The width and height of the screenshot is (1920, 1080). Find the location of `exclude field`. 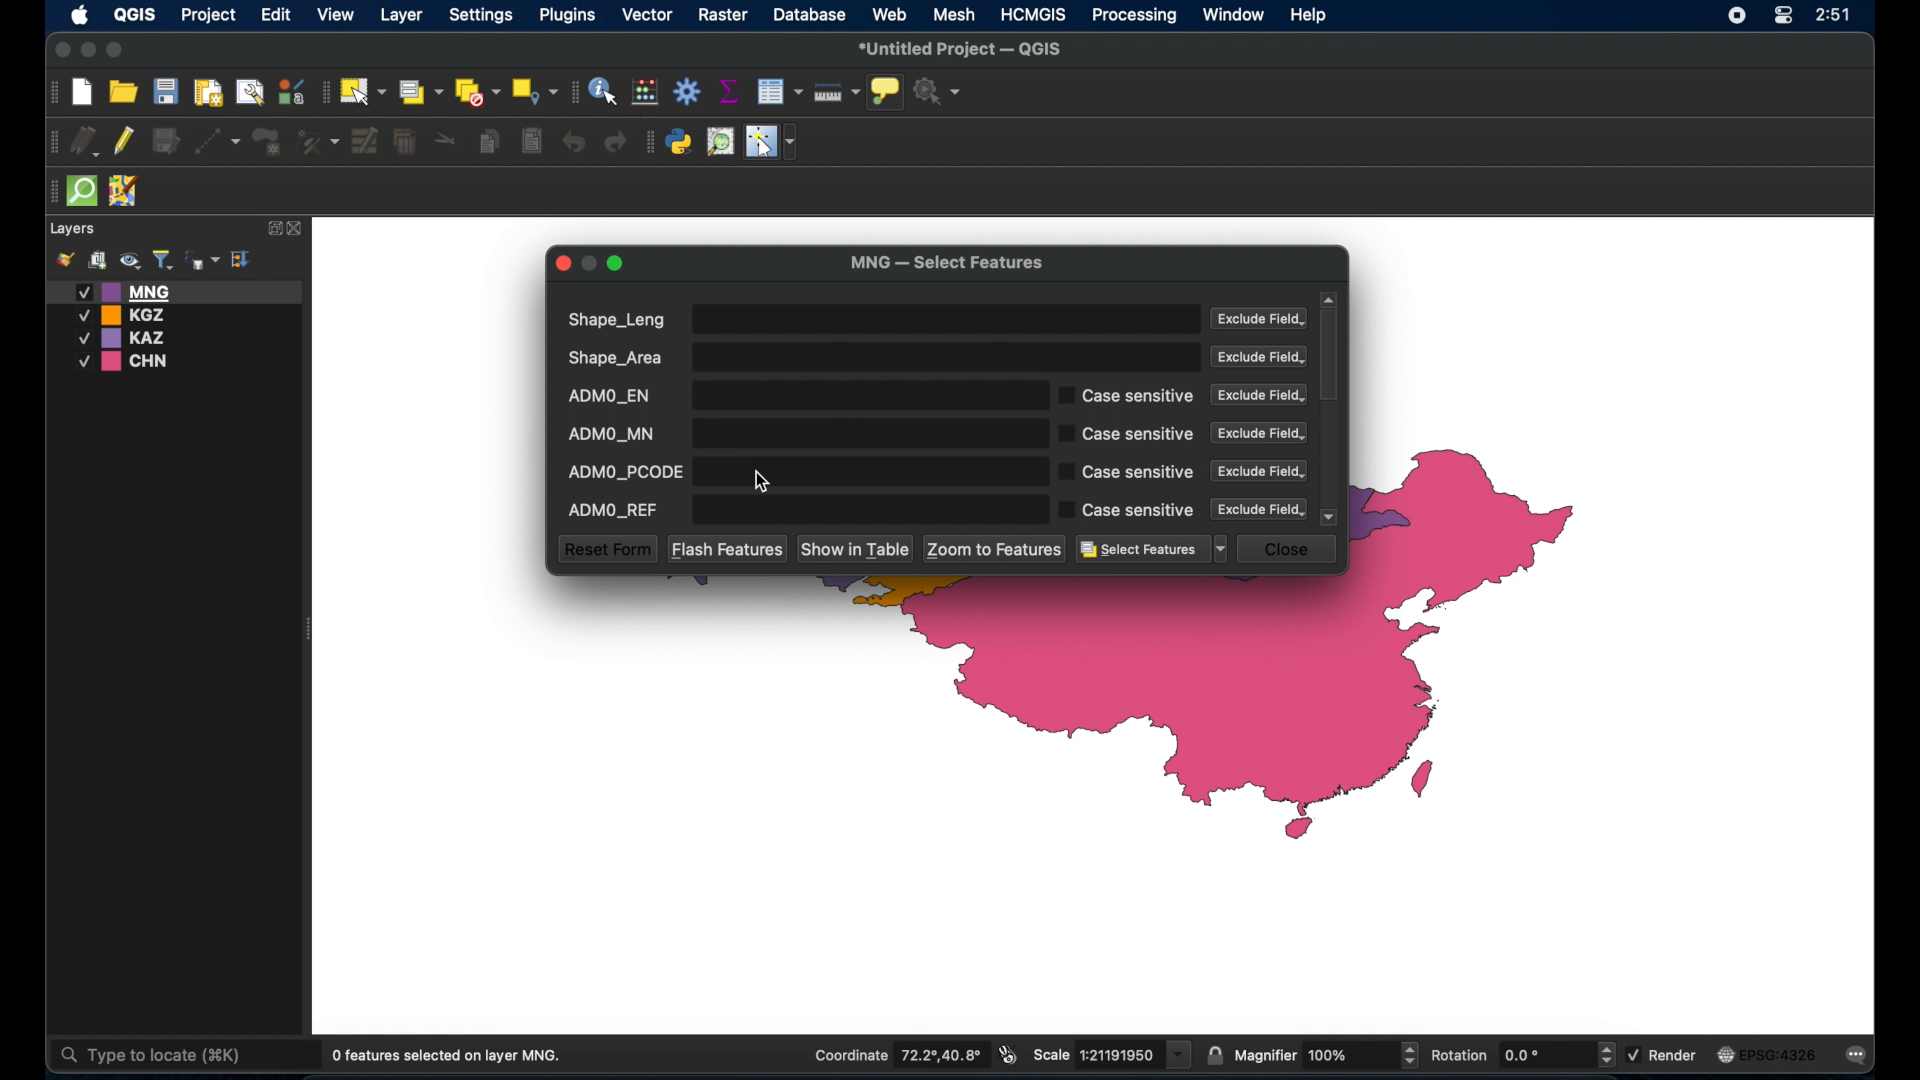

exclude field is located at coordinates (1260, 357).